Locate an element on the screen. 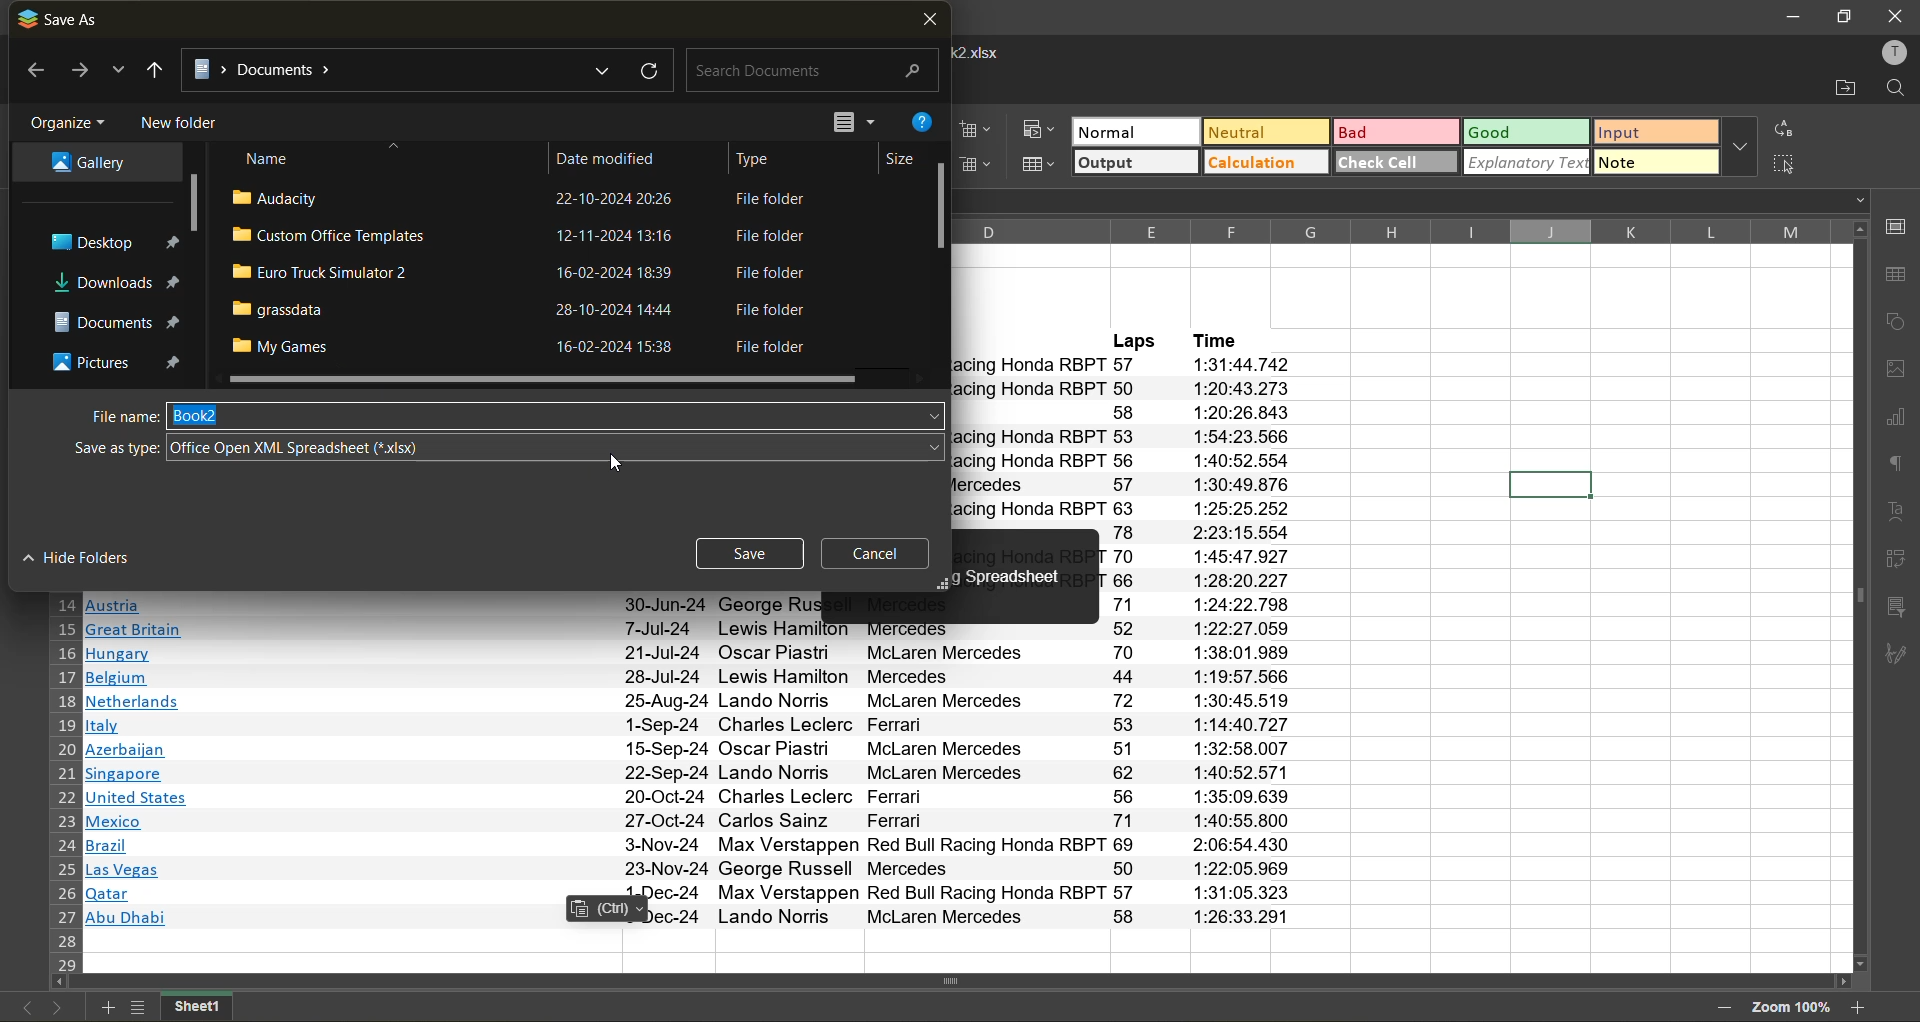  go to the history is located at coordinates (155, 70).